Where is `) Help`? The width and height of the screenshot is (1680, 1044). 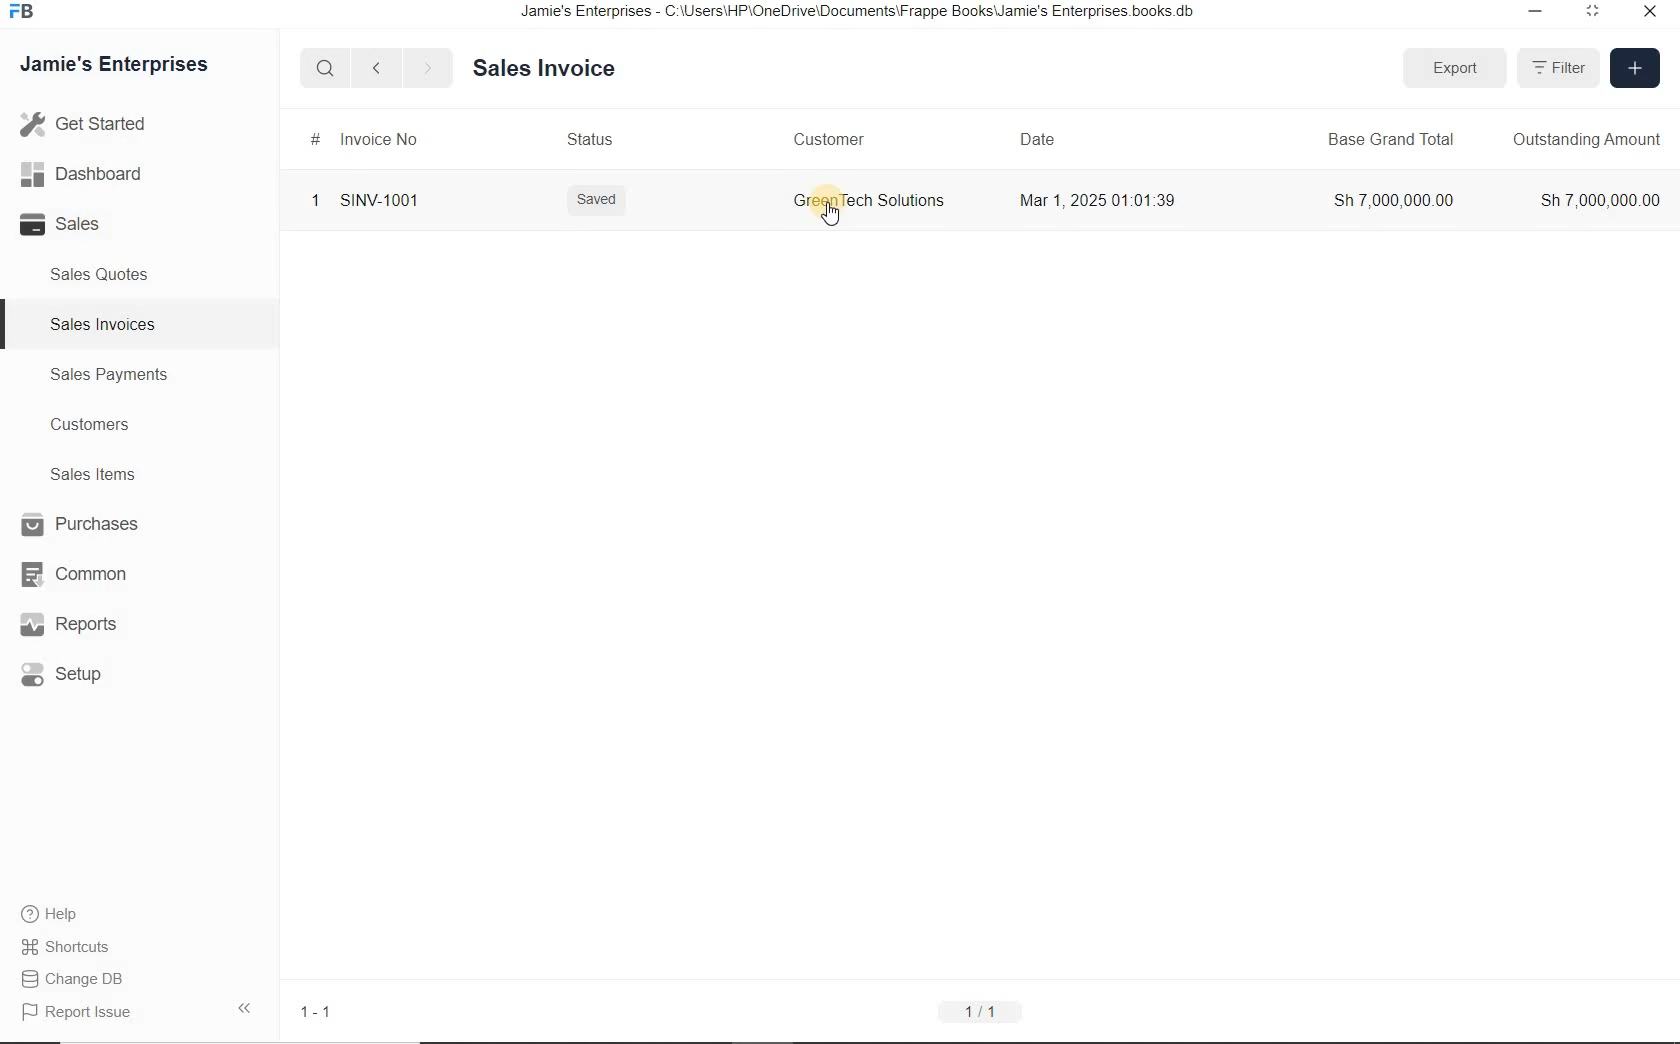 ) Help is located at coordinates (74, 913).